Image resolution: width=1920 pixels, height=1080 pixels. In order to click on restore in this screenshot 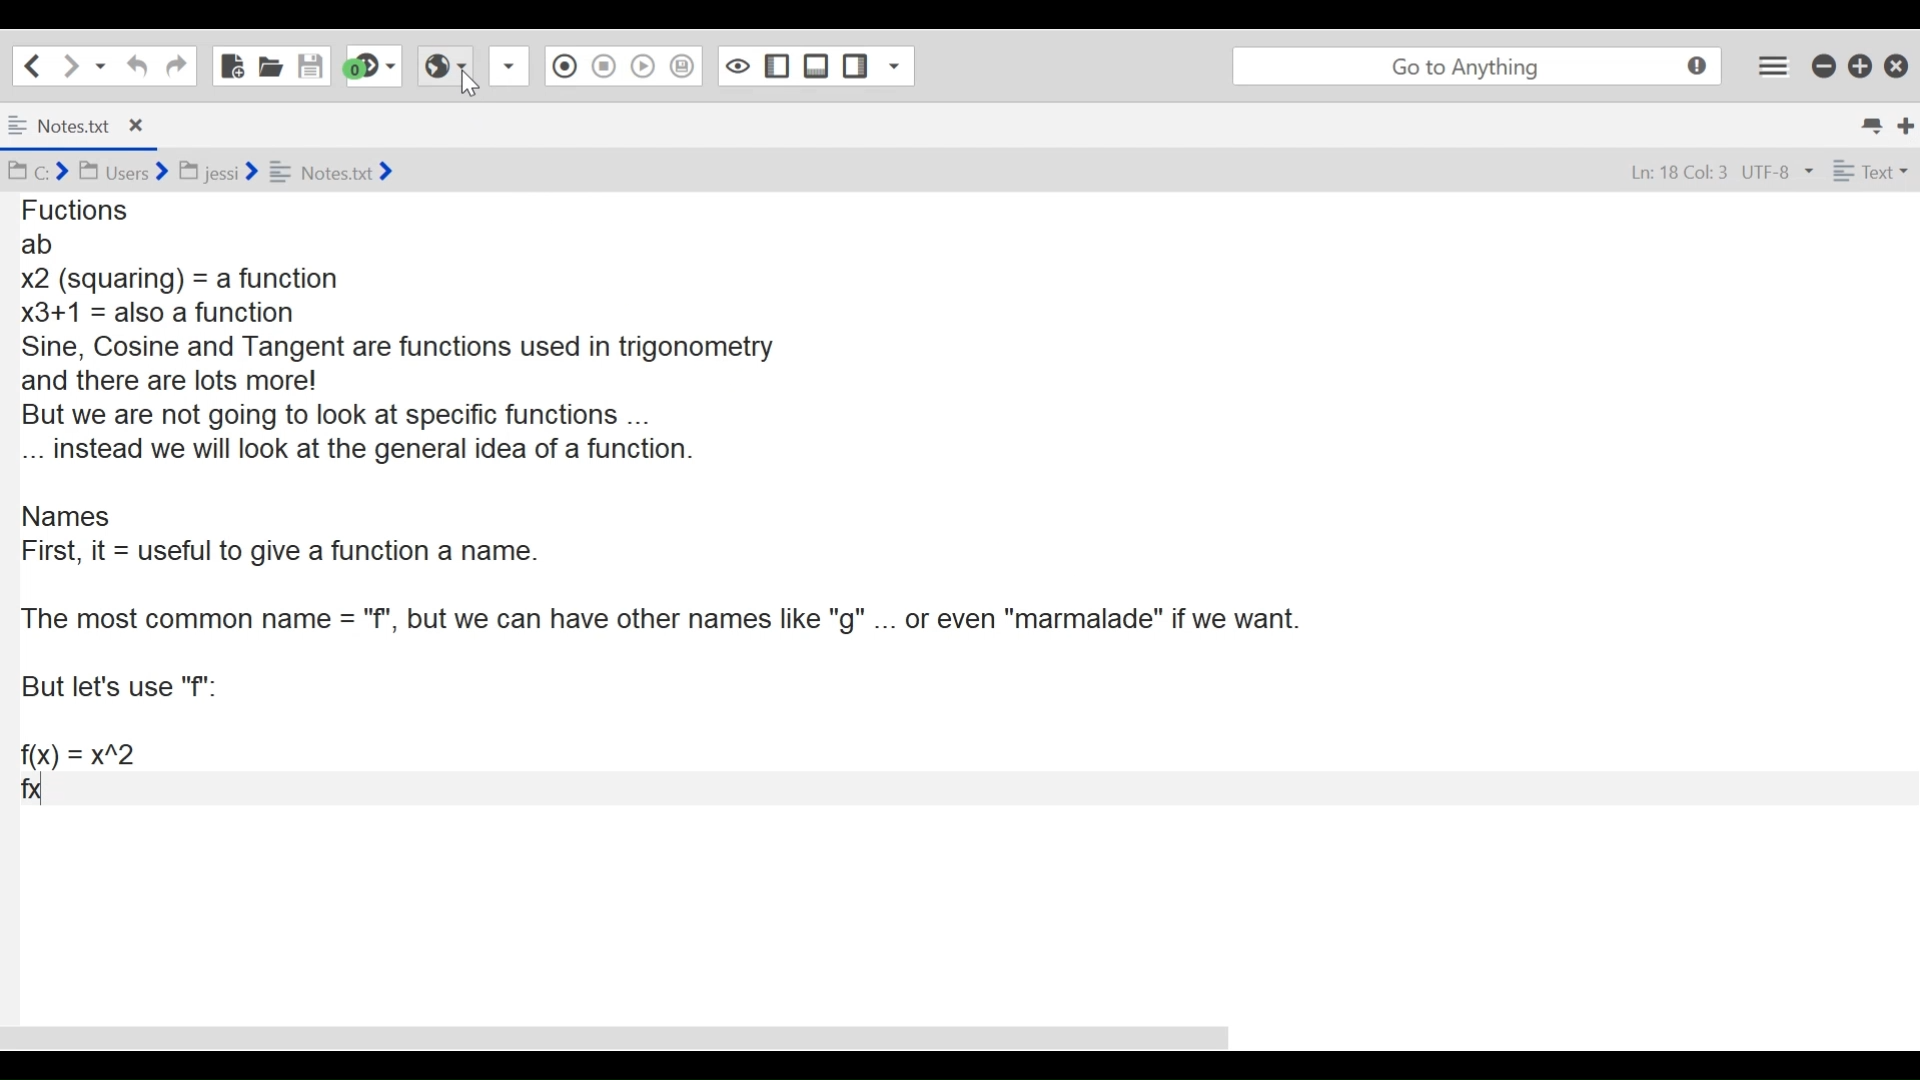, I will do `click(1857, 66)`.